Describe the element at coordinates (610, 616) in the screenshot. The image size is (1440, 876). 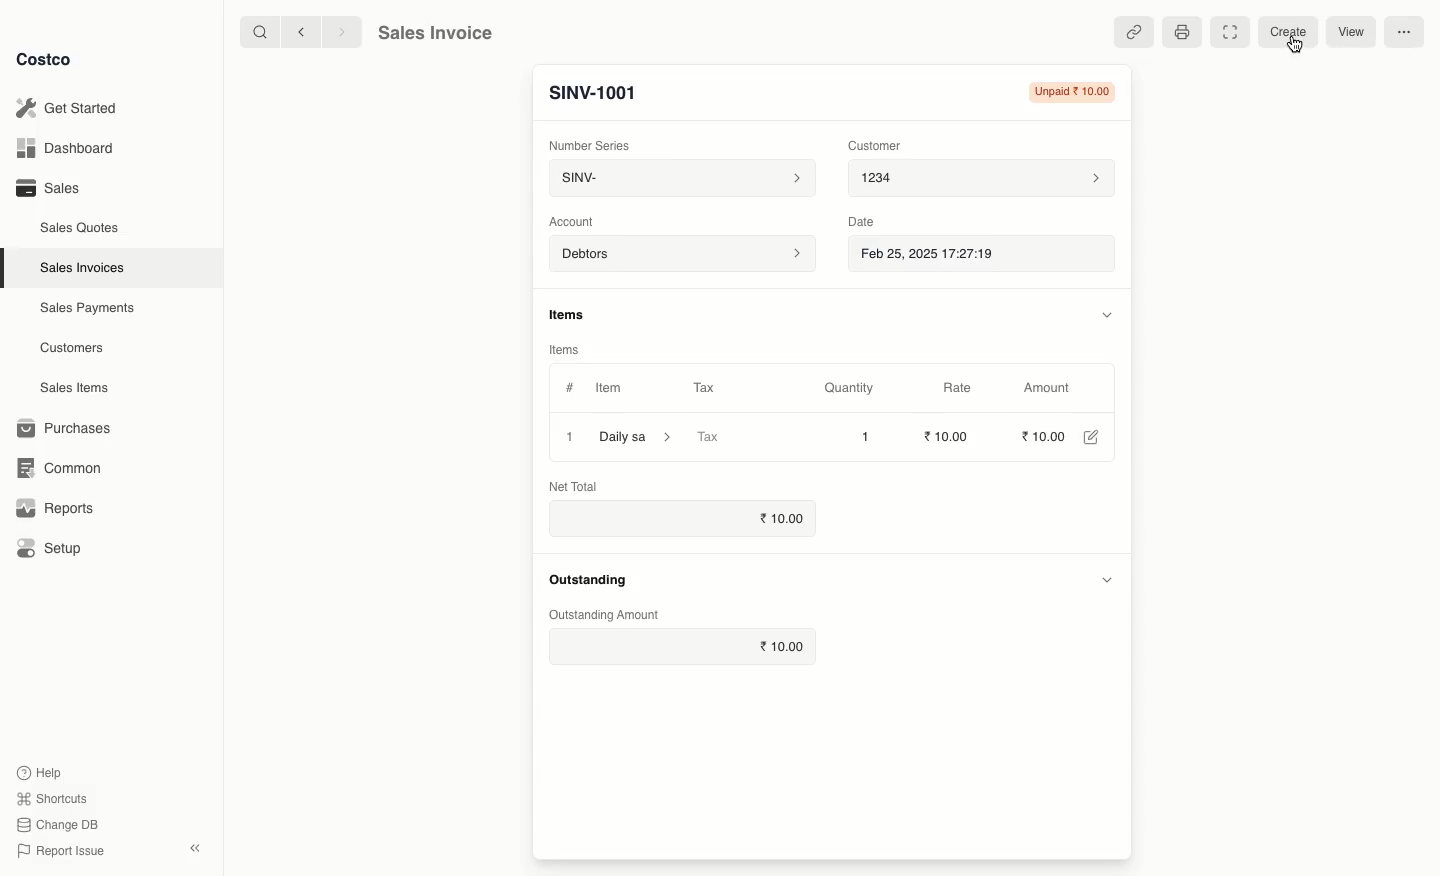
I see `‘Outstanding Amount` at that location.